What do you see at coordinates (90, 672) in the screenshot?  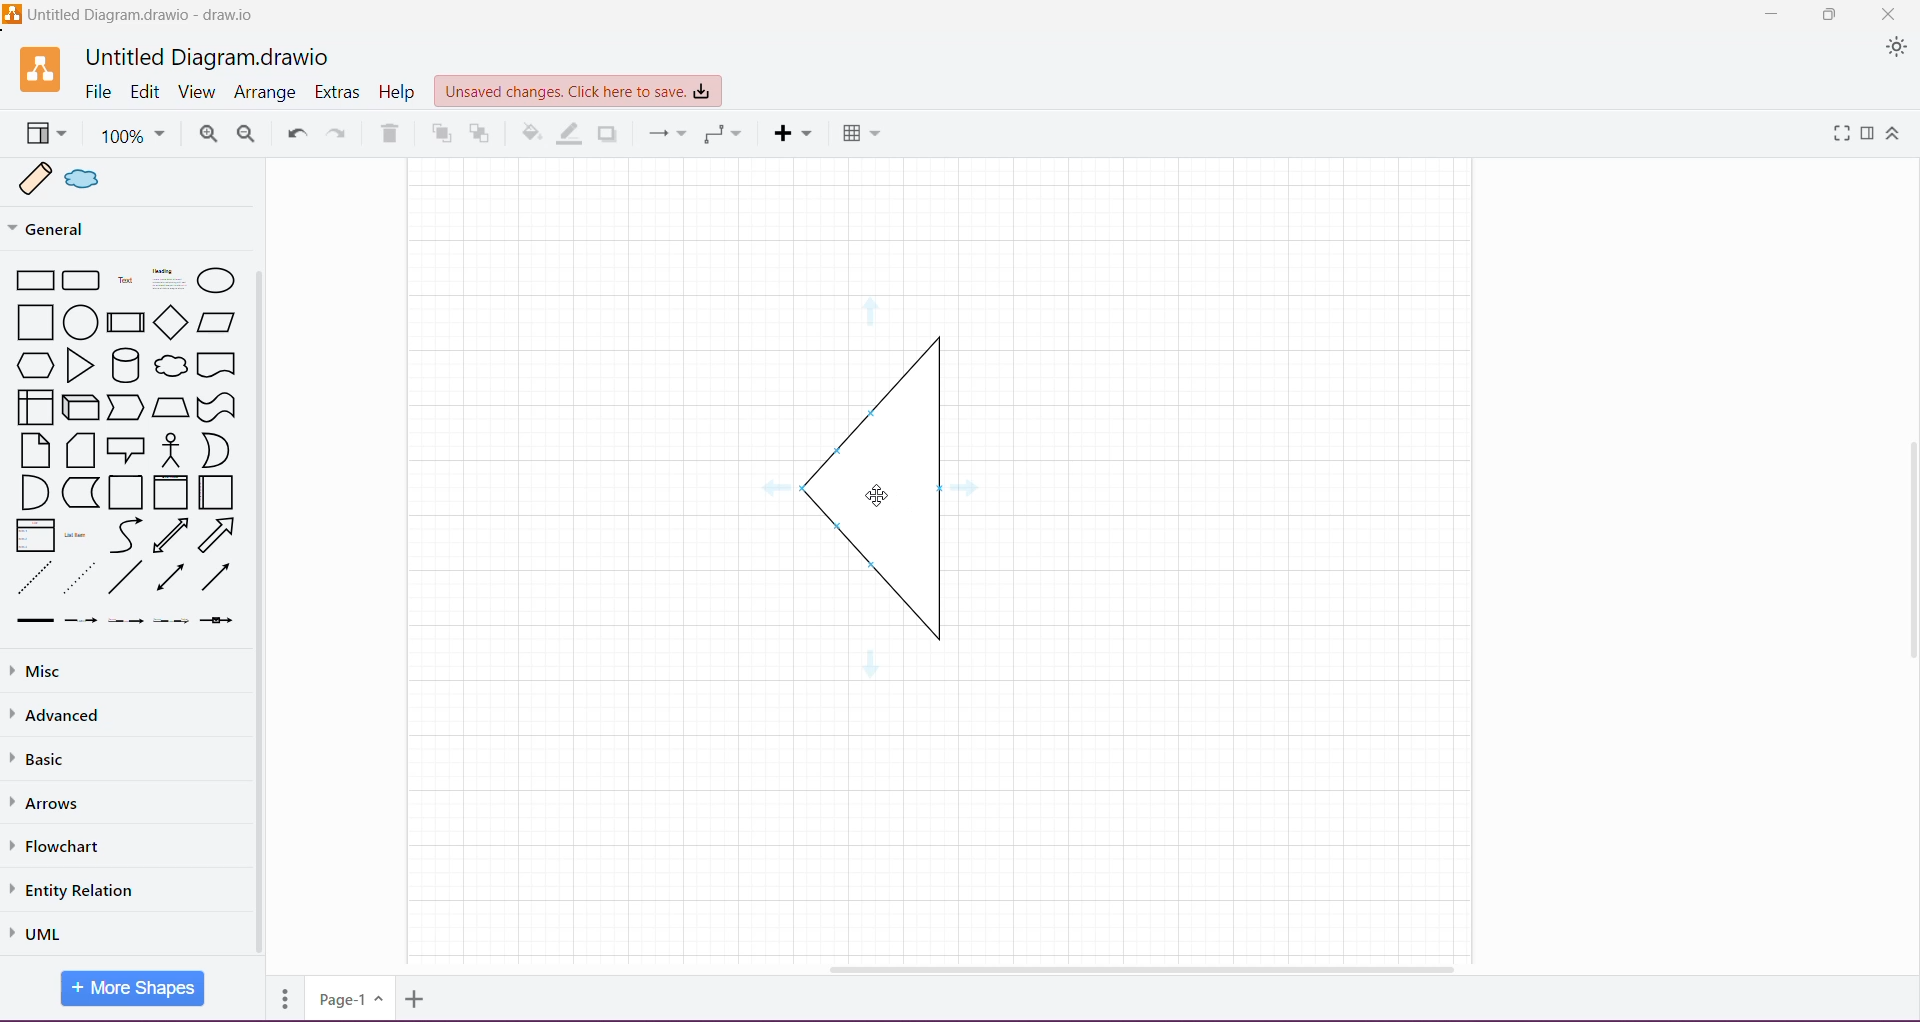 I see `Misc` at bounding box center [90, 672].